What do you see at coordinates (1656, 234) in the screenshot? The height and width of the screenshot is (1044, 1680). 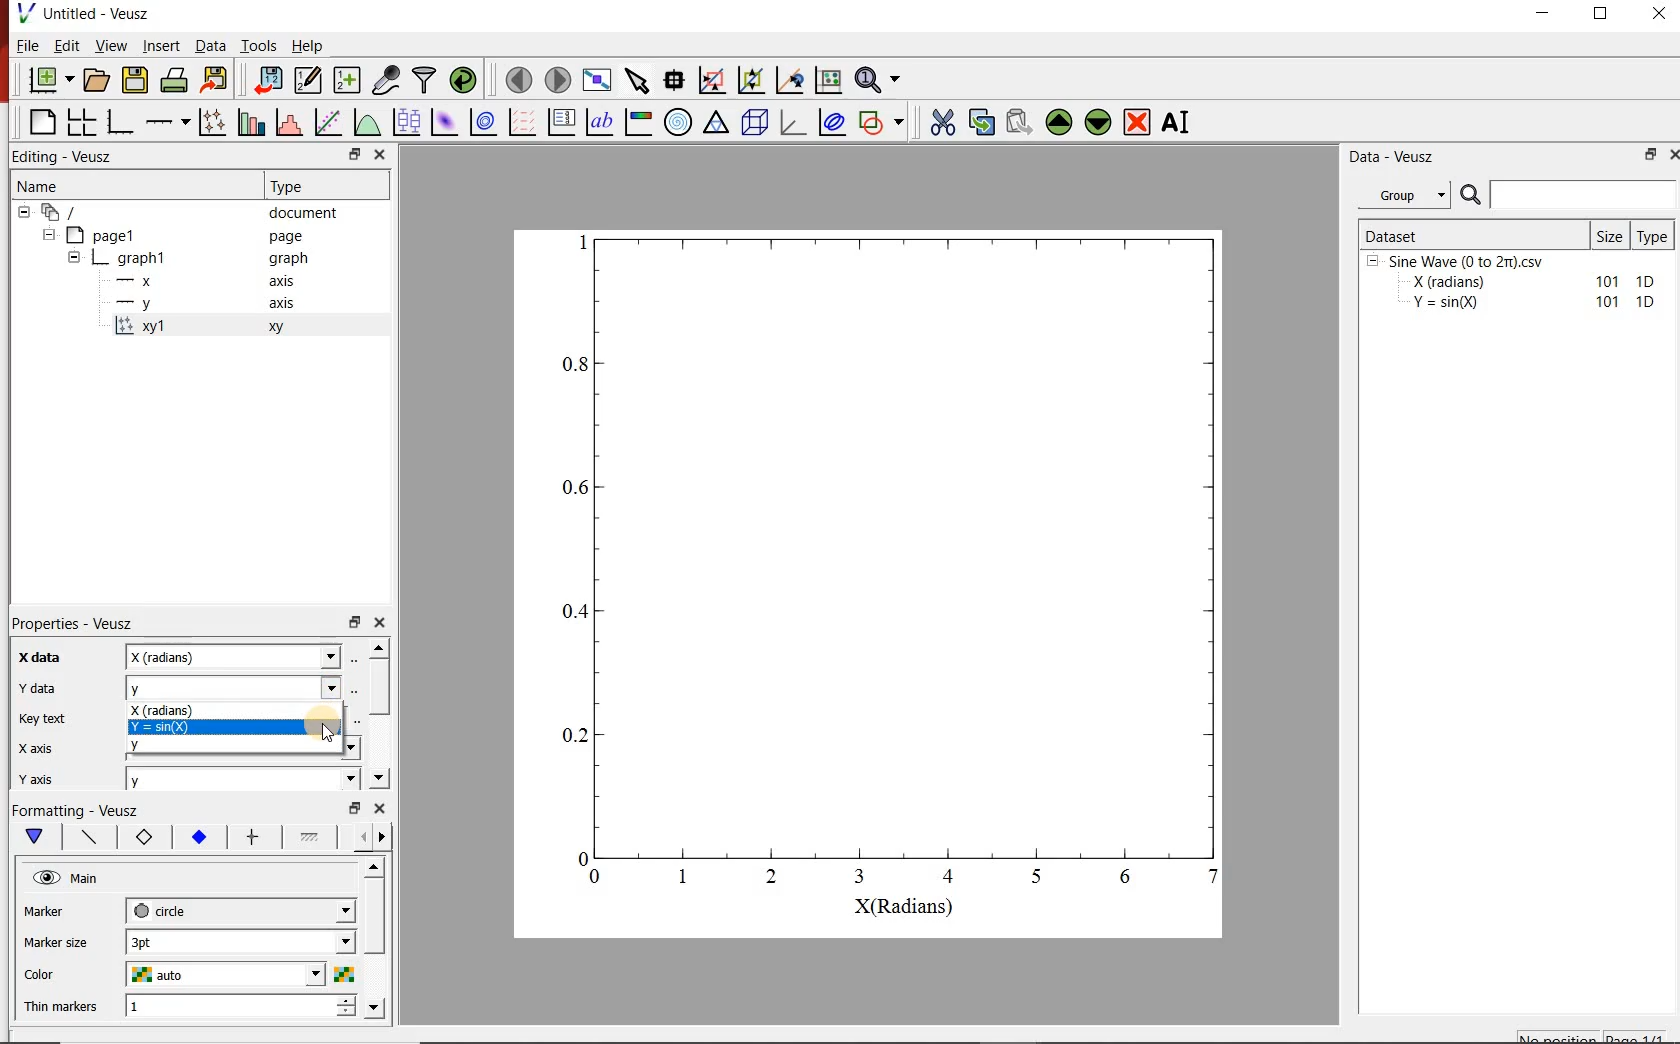 I see `Type` at bounding box center [1656, 234].